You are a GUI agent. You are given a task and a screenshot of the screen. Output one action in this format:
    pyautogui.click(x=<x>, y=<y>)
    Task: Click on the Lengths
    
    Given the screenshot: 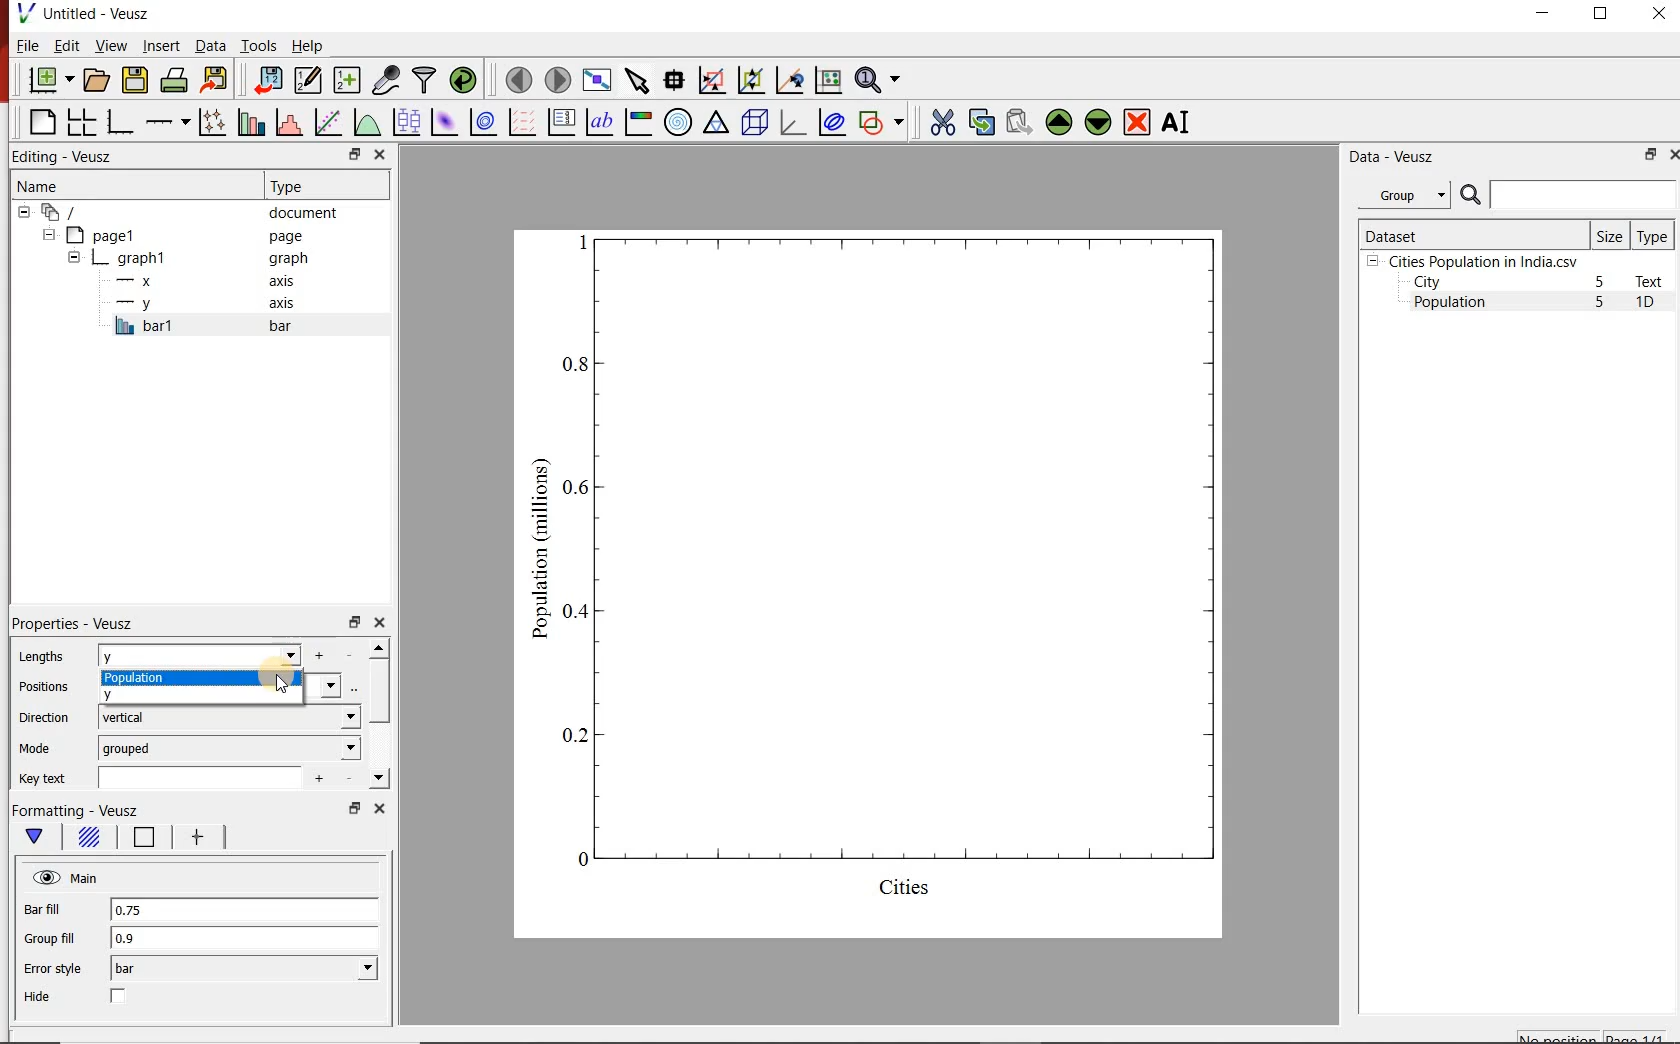 What is the action you would take?
    pyautogui.click(x=40, y=656)
    